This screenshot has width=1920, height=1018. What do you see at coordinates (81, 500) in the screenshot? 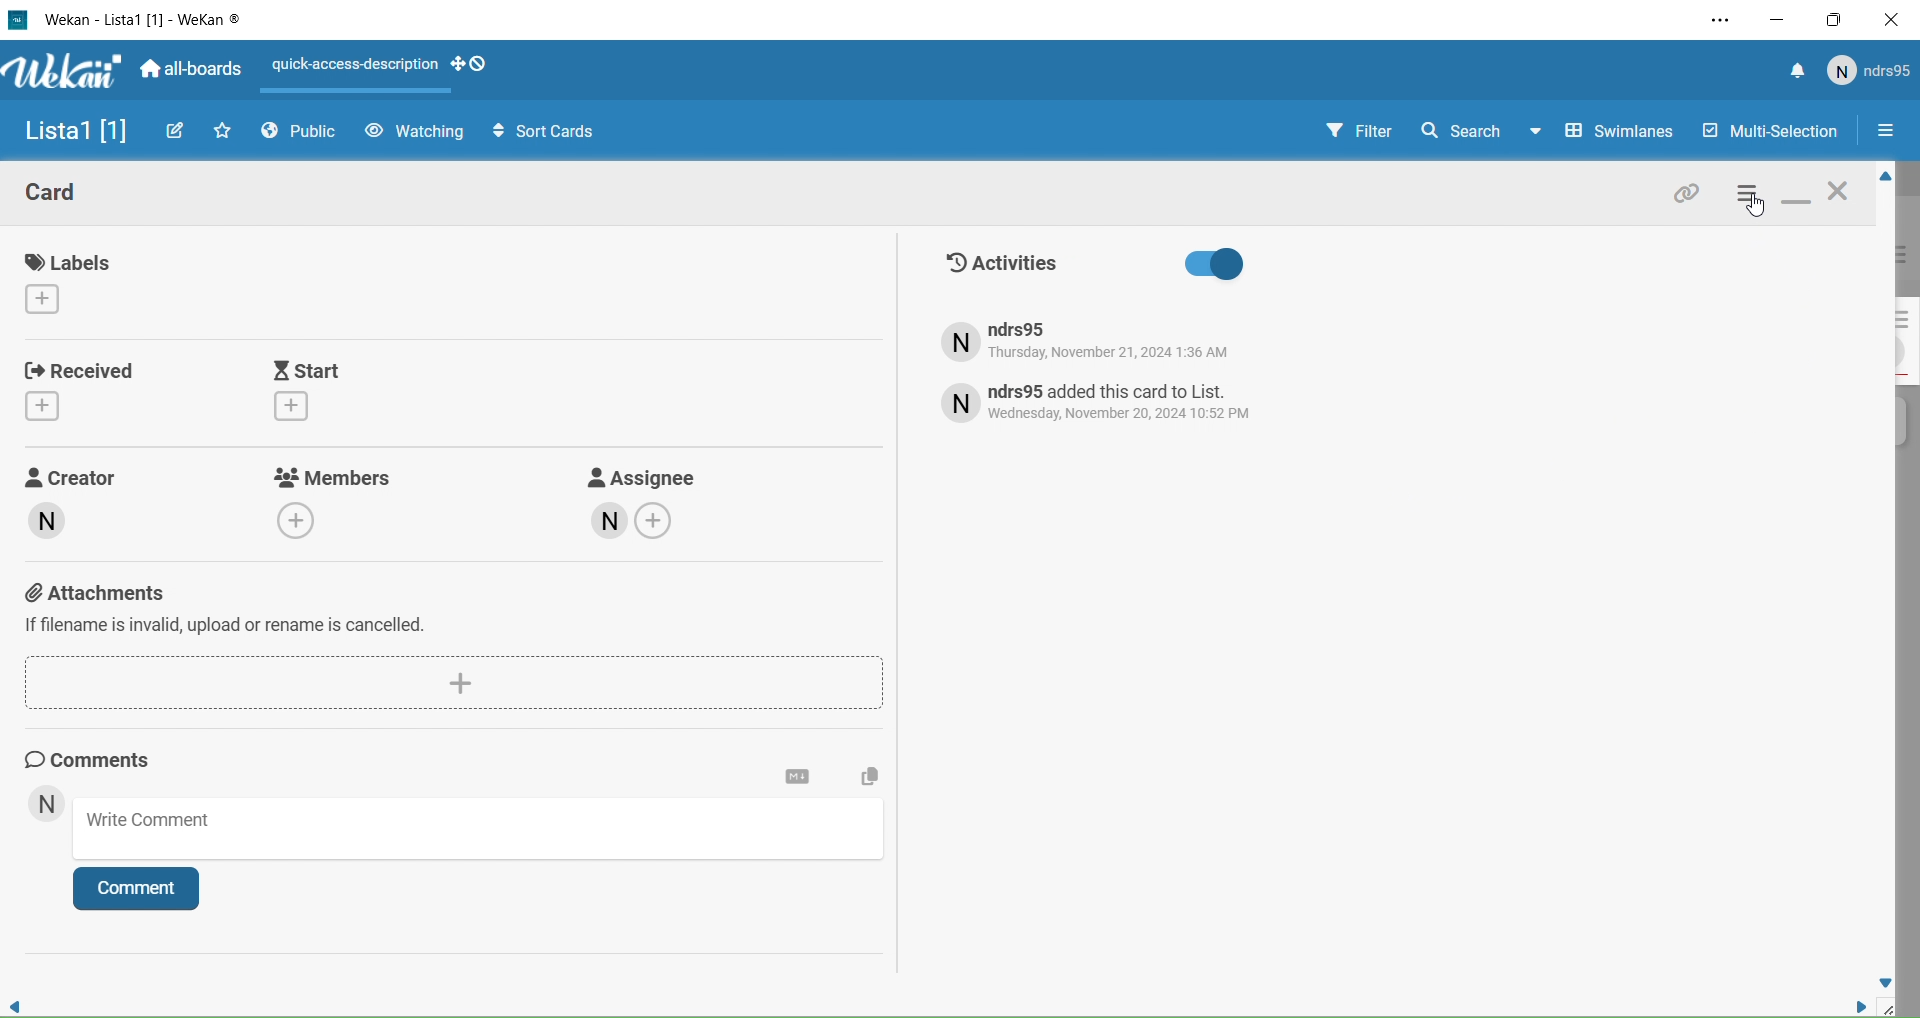
I see `Creator` at bounding box center [81, 500].